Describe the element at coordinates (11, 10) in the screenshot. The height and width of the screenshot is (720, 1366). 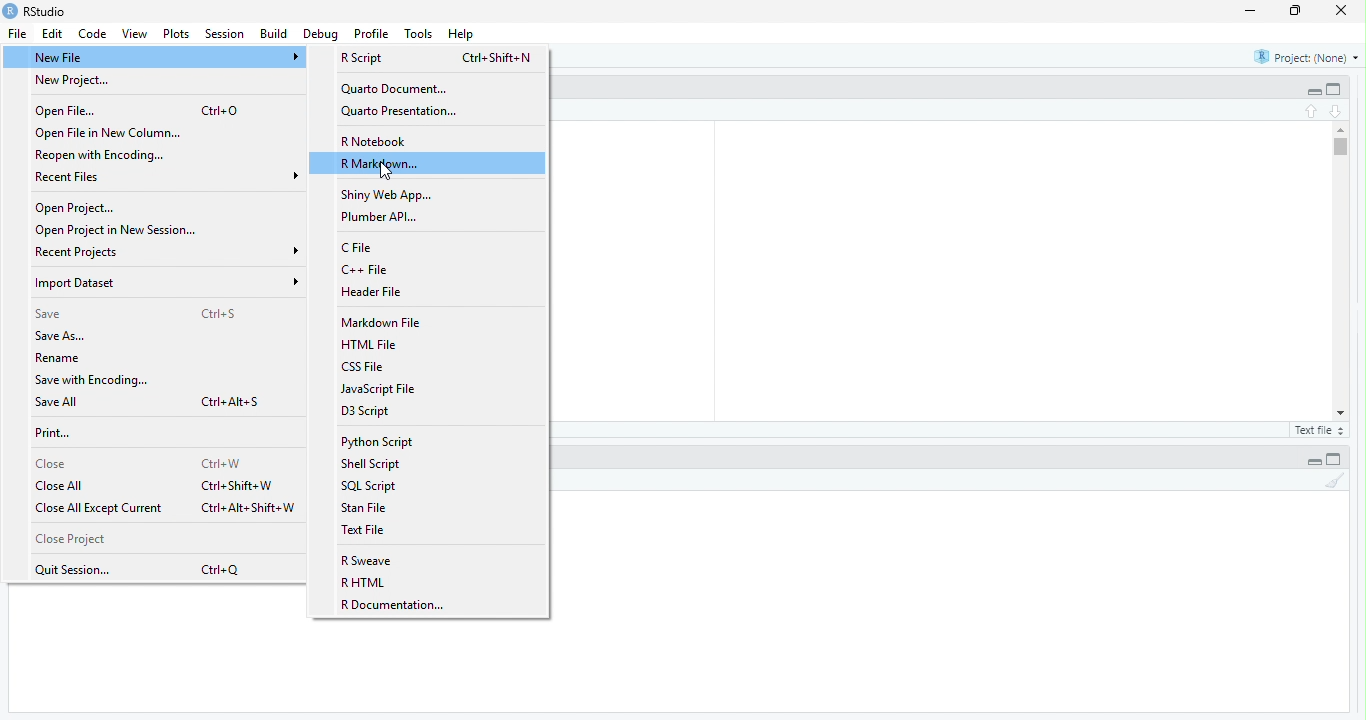
I see `logo` at that location.